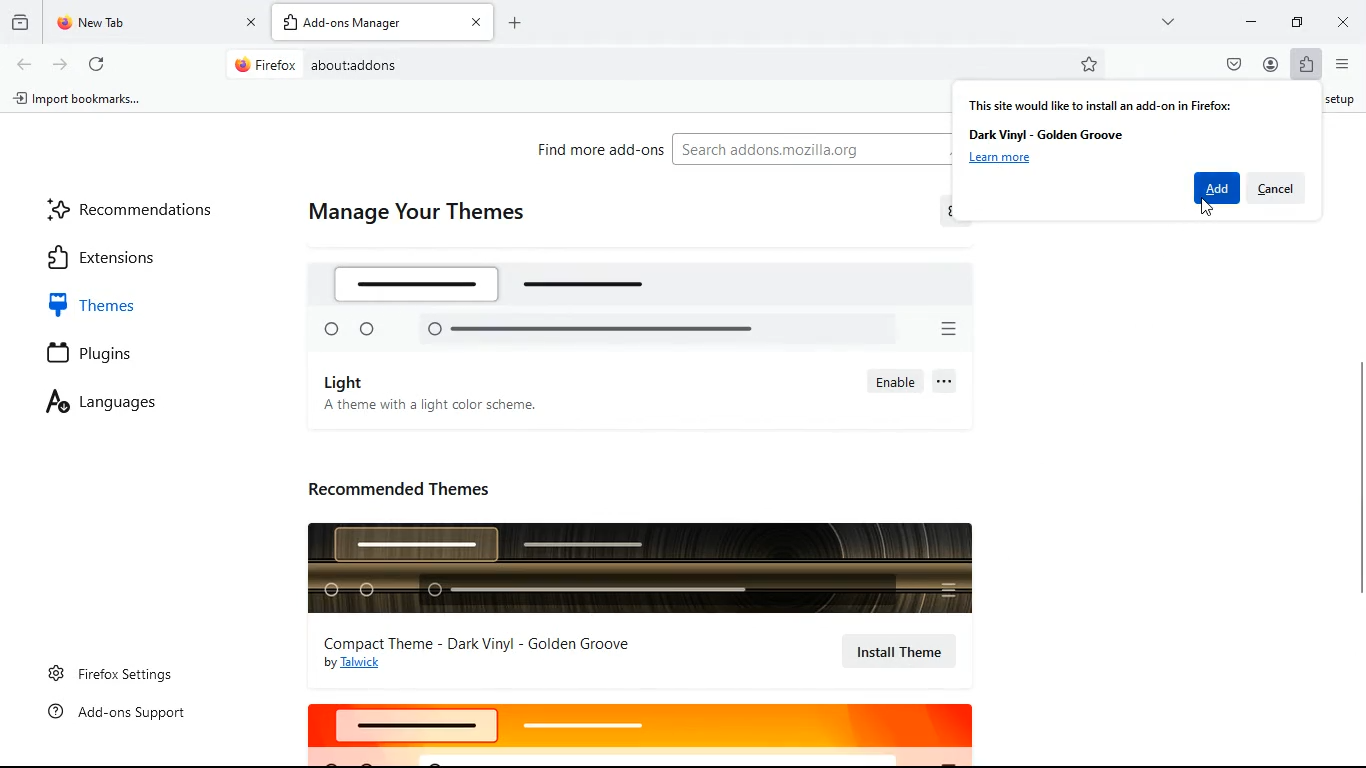 The image size is (1366, 768). Describe the element at coordinates (957, 215) in the screenshot. I see `settings` at that location.